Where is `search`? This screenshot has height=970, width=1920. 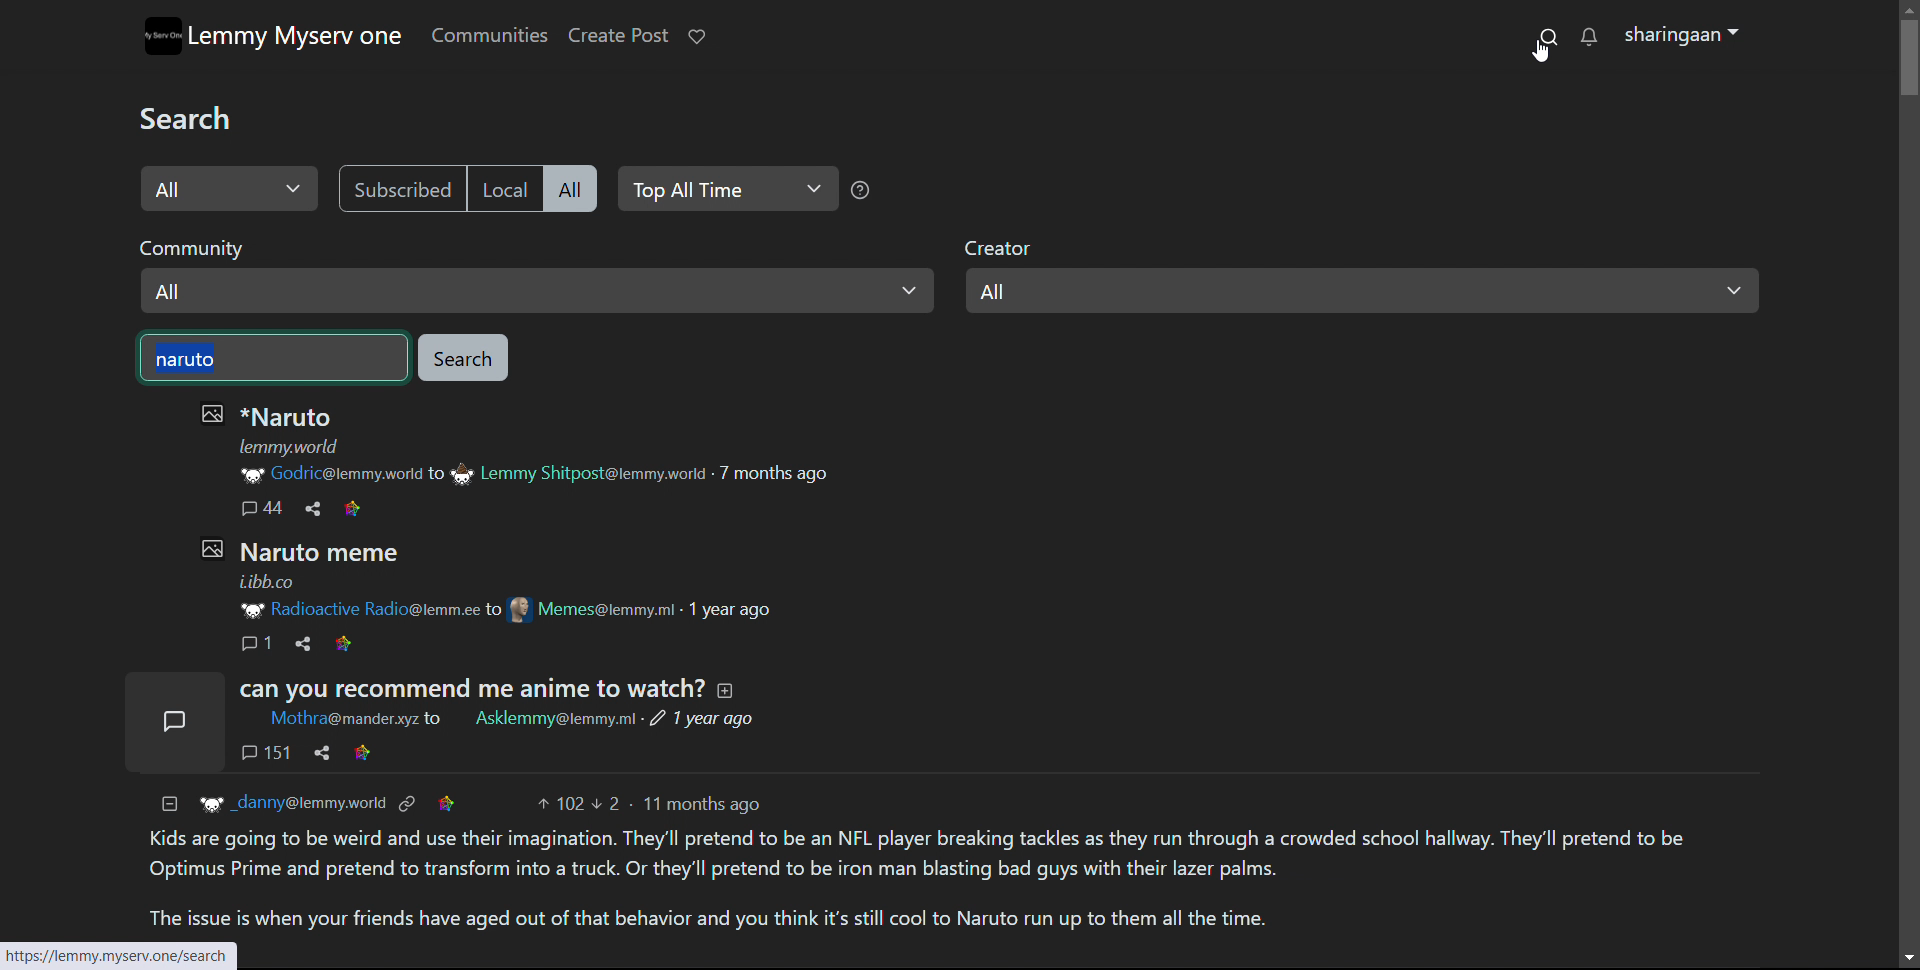 search is located at coordinates (462, 357).